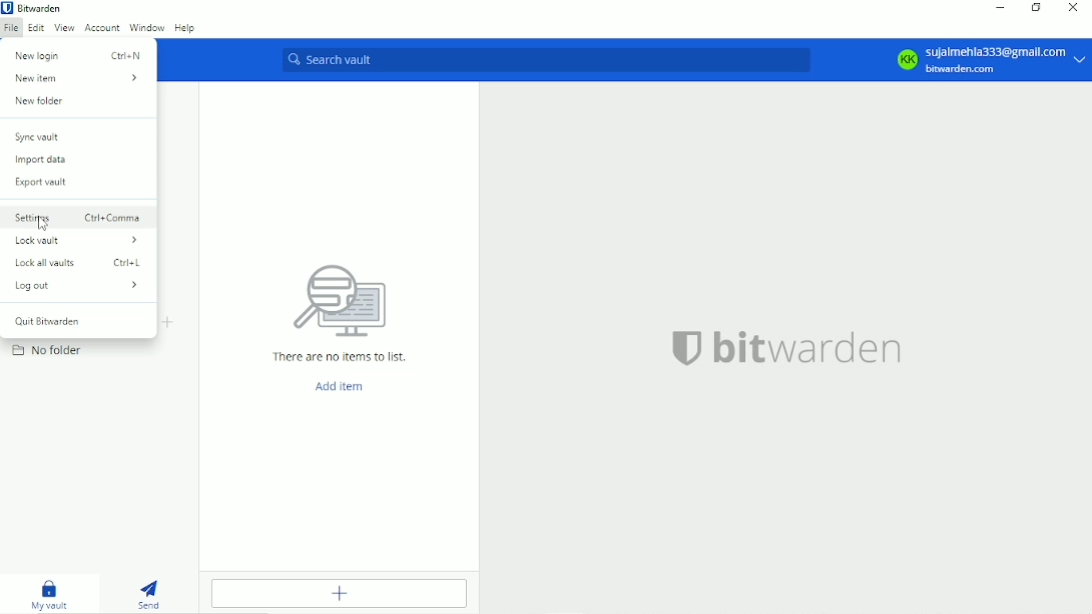 The height and width of the screenshot is (614, 1092). Describe the element at coordinates (42, 161) in the screenshot. I see `Import data` at that location.